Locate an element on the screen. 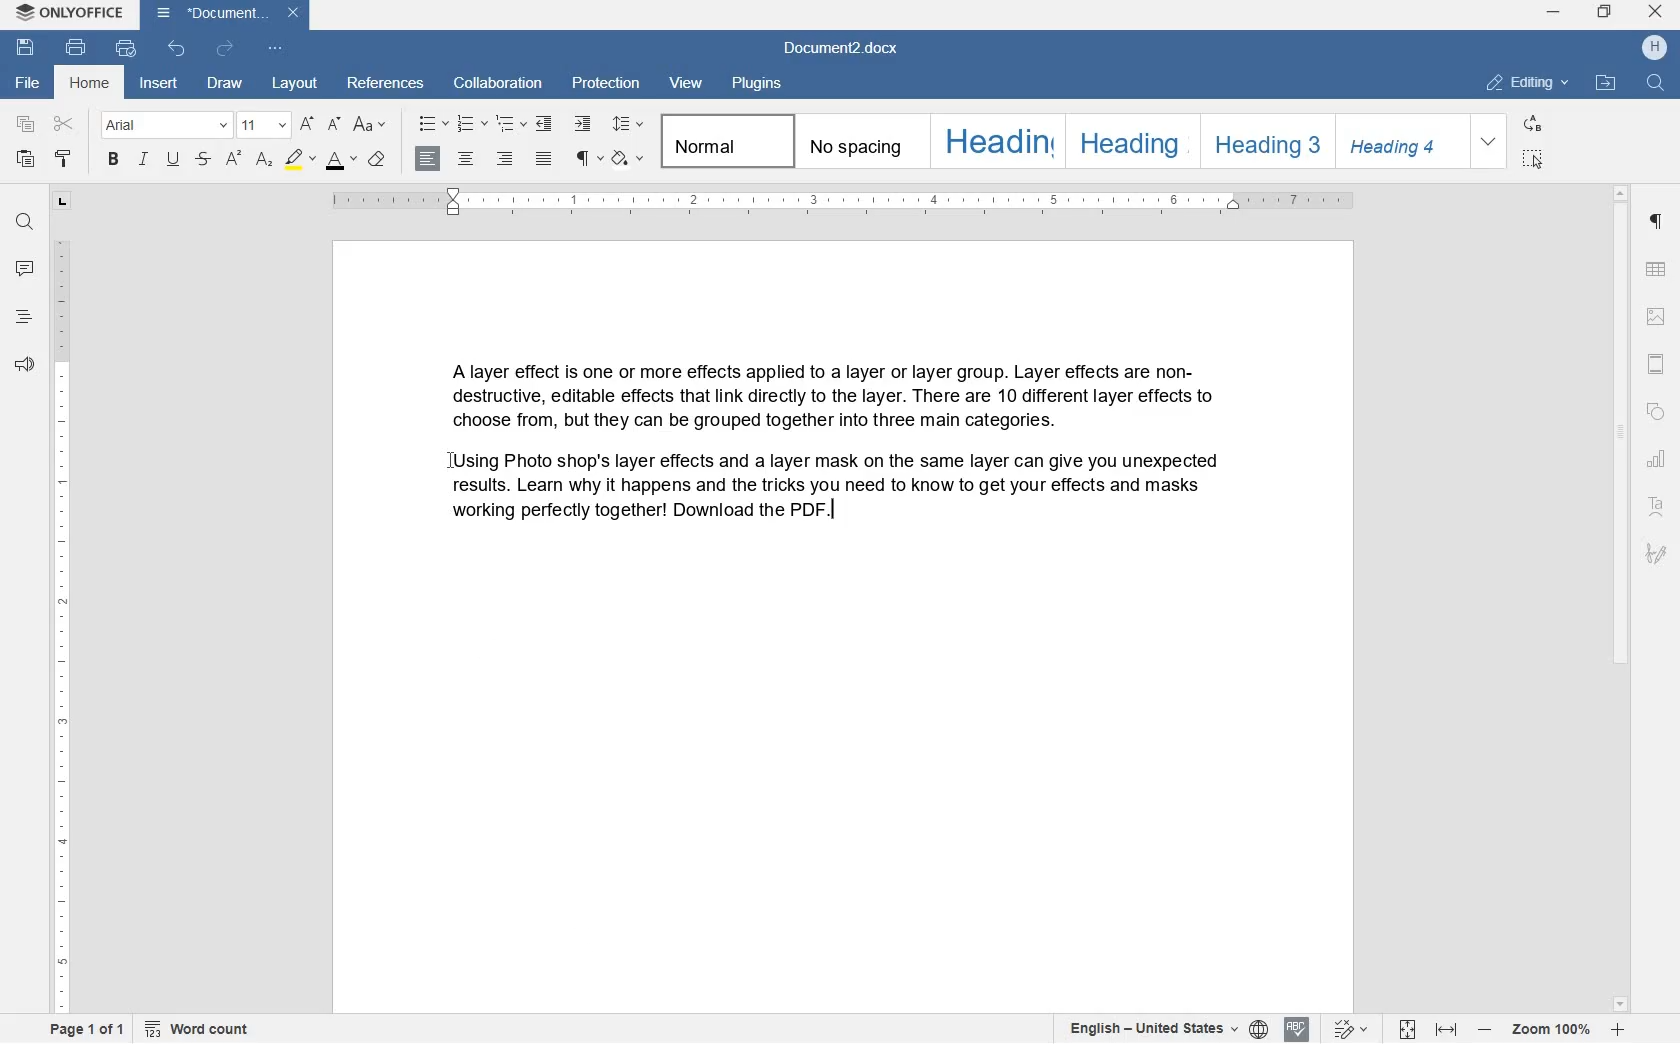  REDO is located at coordinates (224, 48).